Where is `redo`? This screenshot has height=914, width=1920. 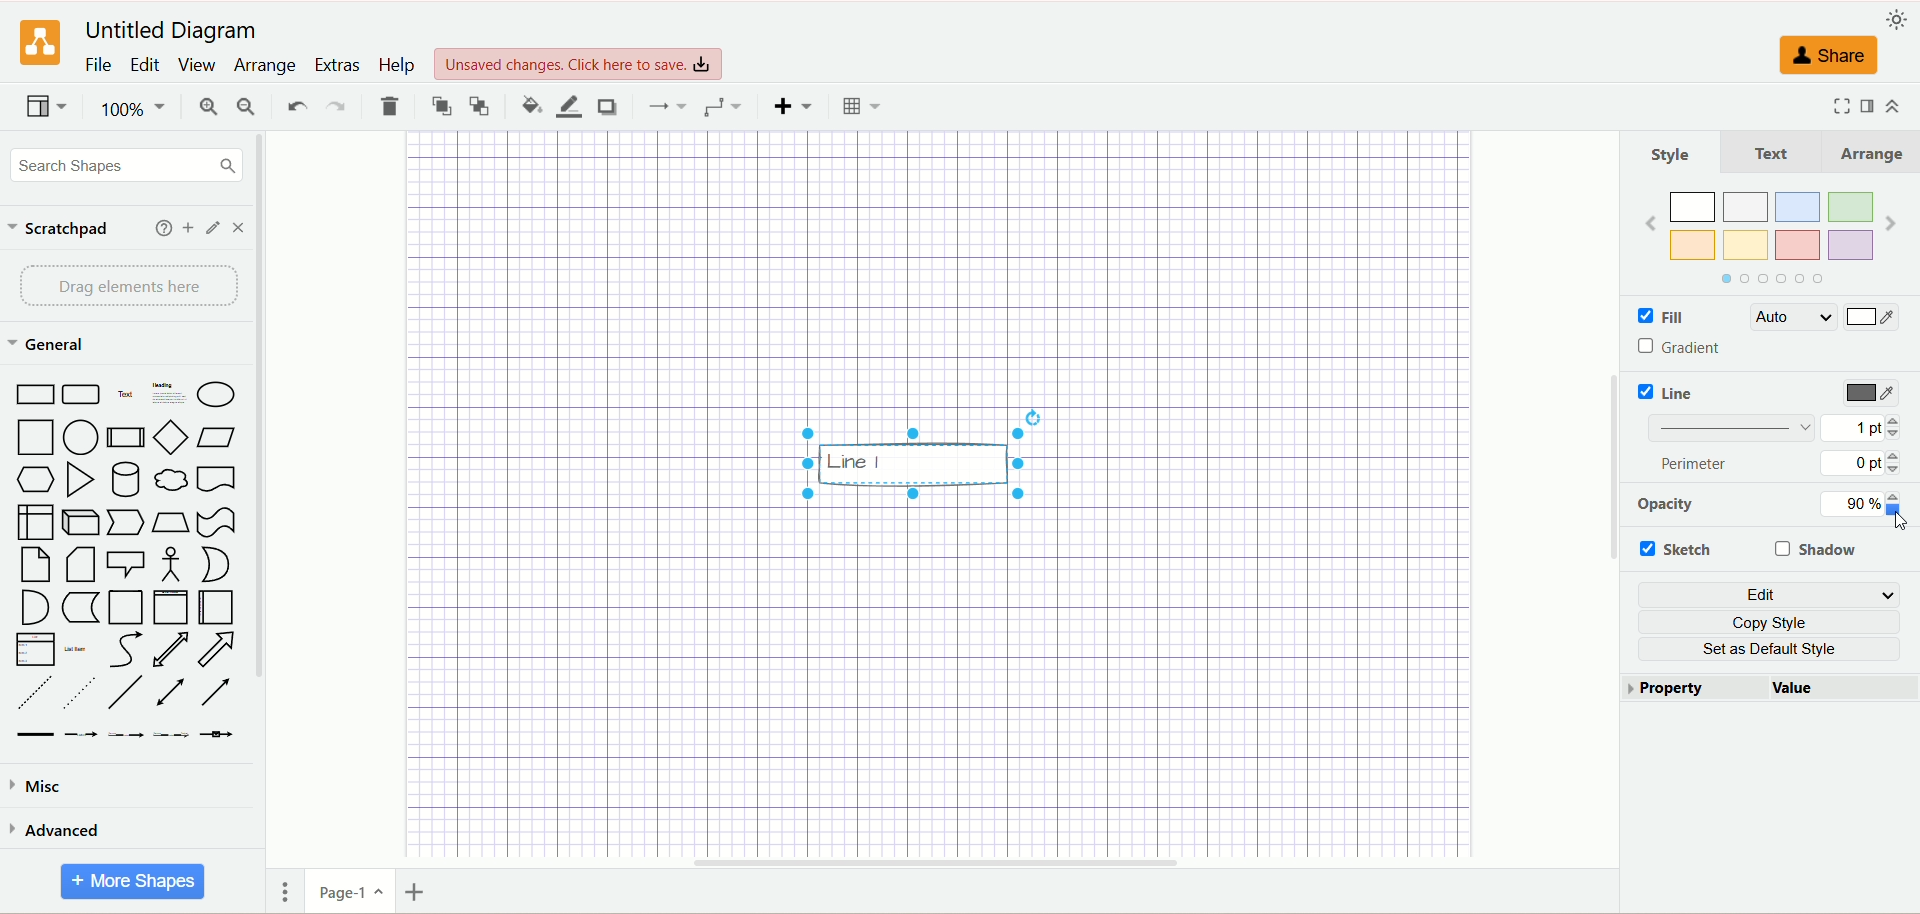
redo is located at coordinates (335, 104).